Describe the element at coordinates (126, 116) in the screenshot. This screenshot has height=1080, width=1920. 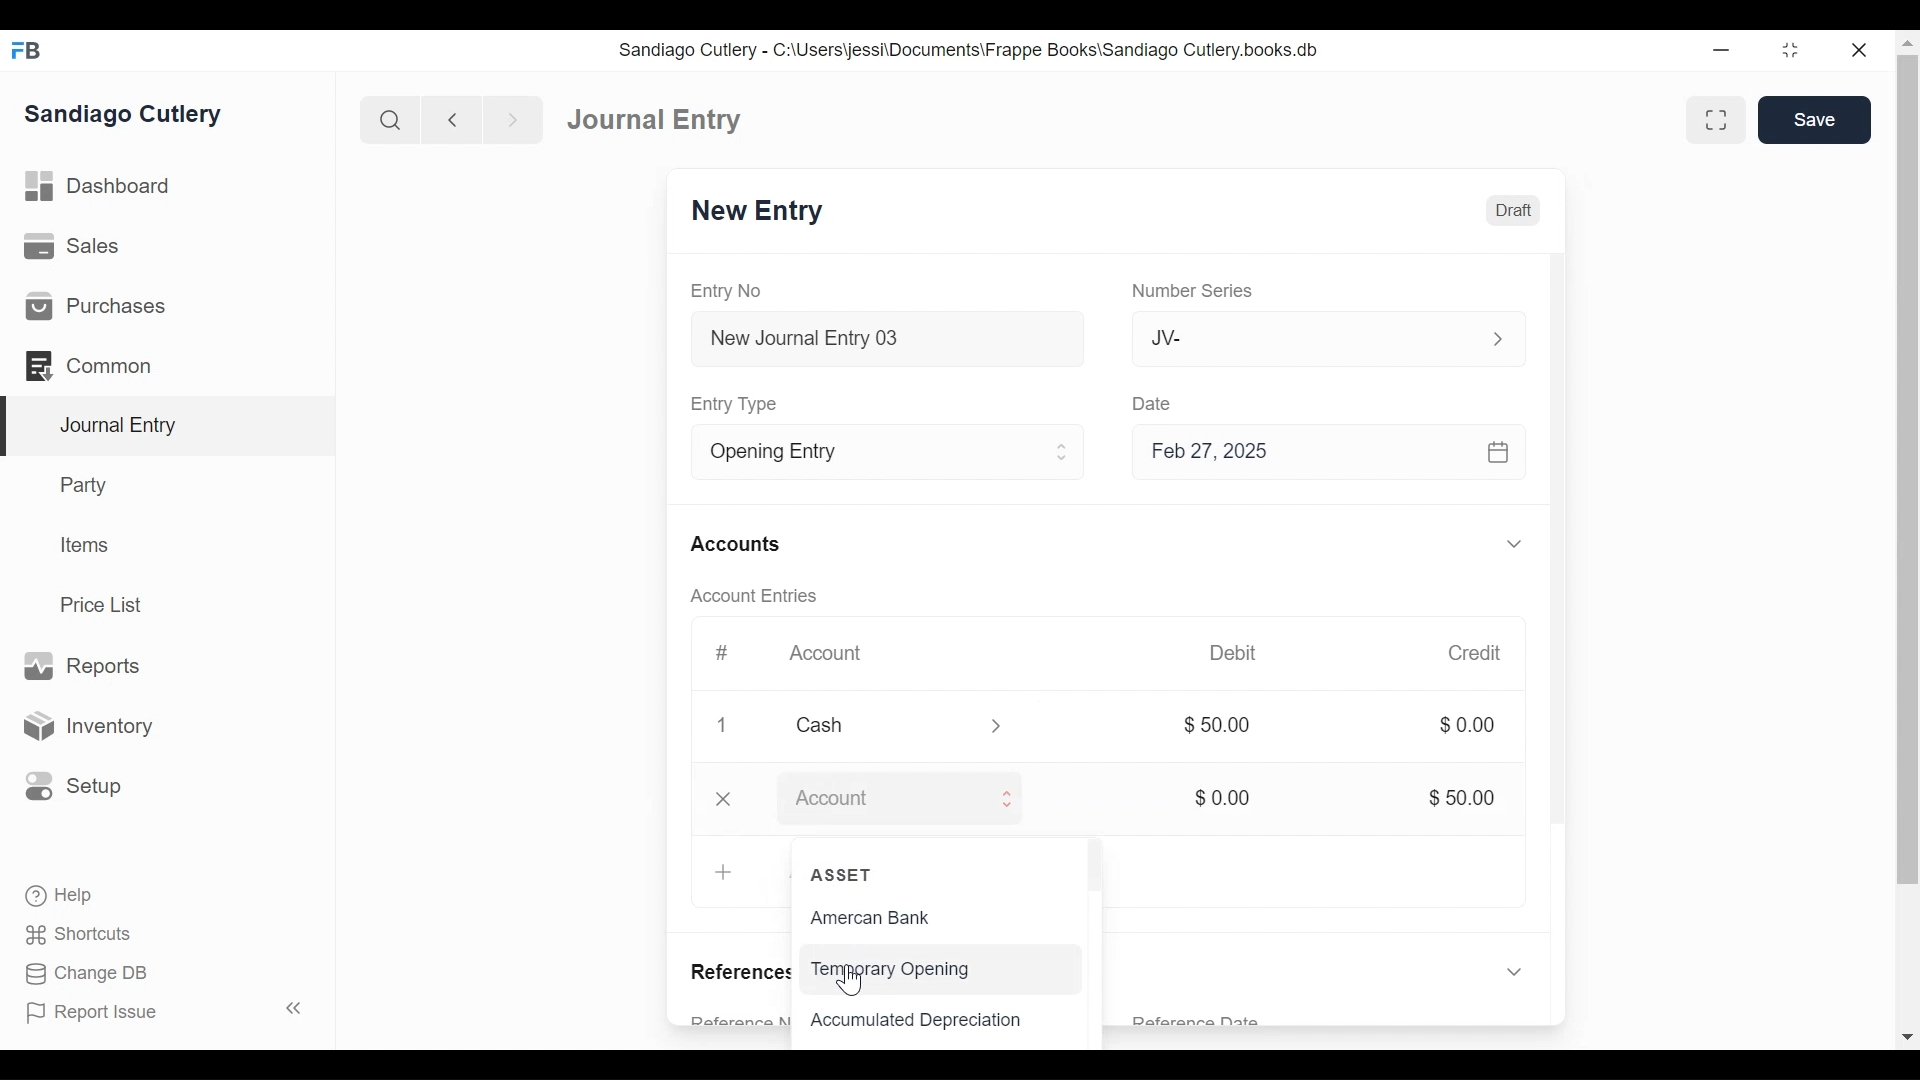
I see `Sandiago Cutlery` at that location.